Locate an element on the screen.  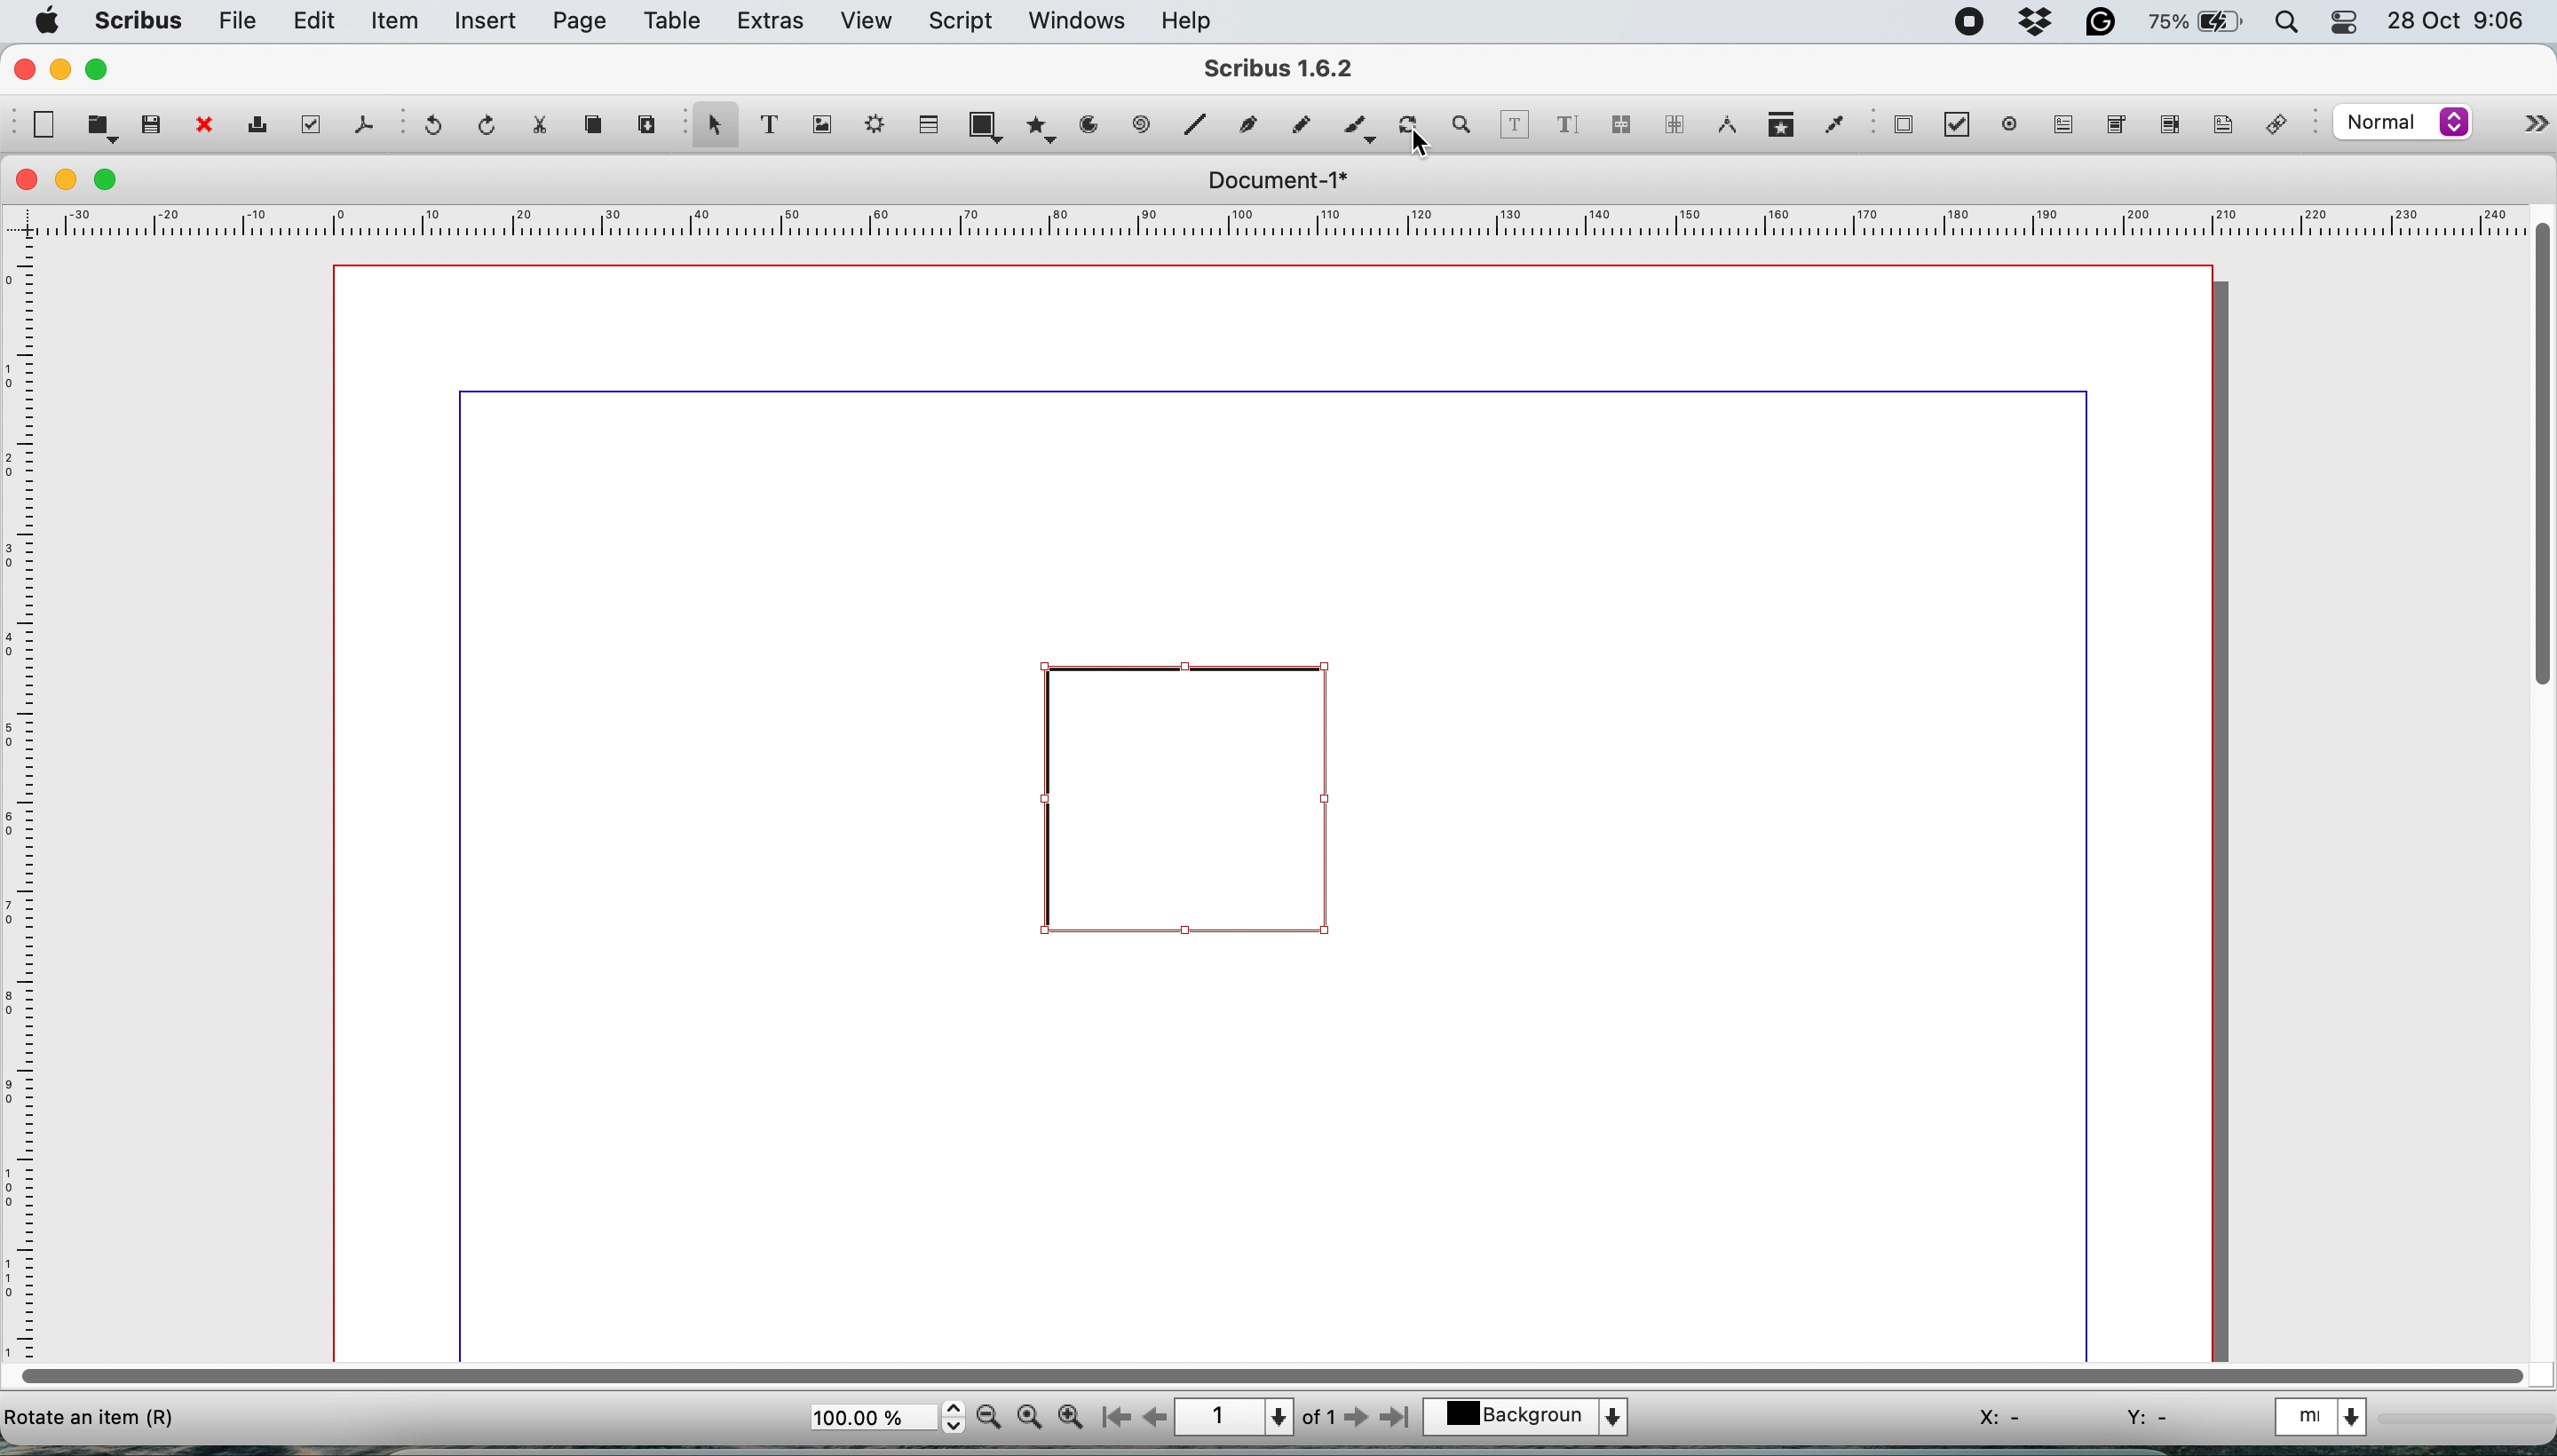
minimise is located at coordinates (62, 71).